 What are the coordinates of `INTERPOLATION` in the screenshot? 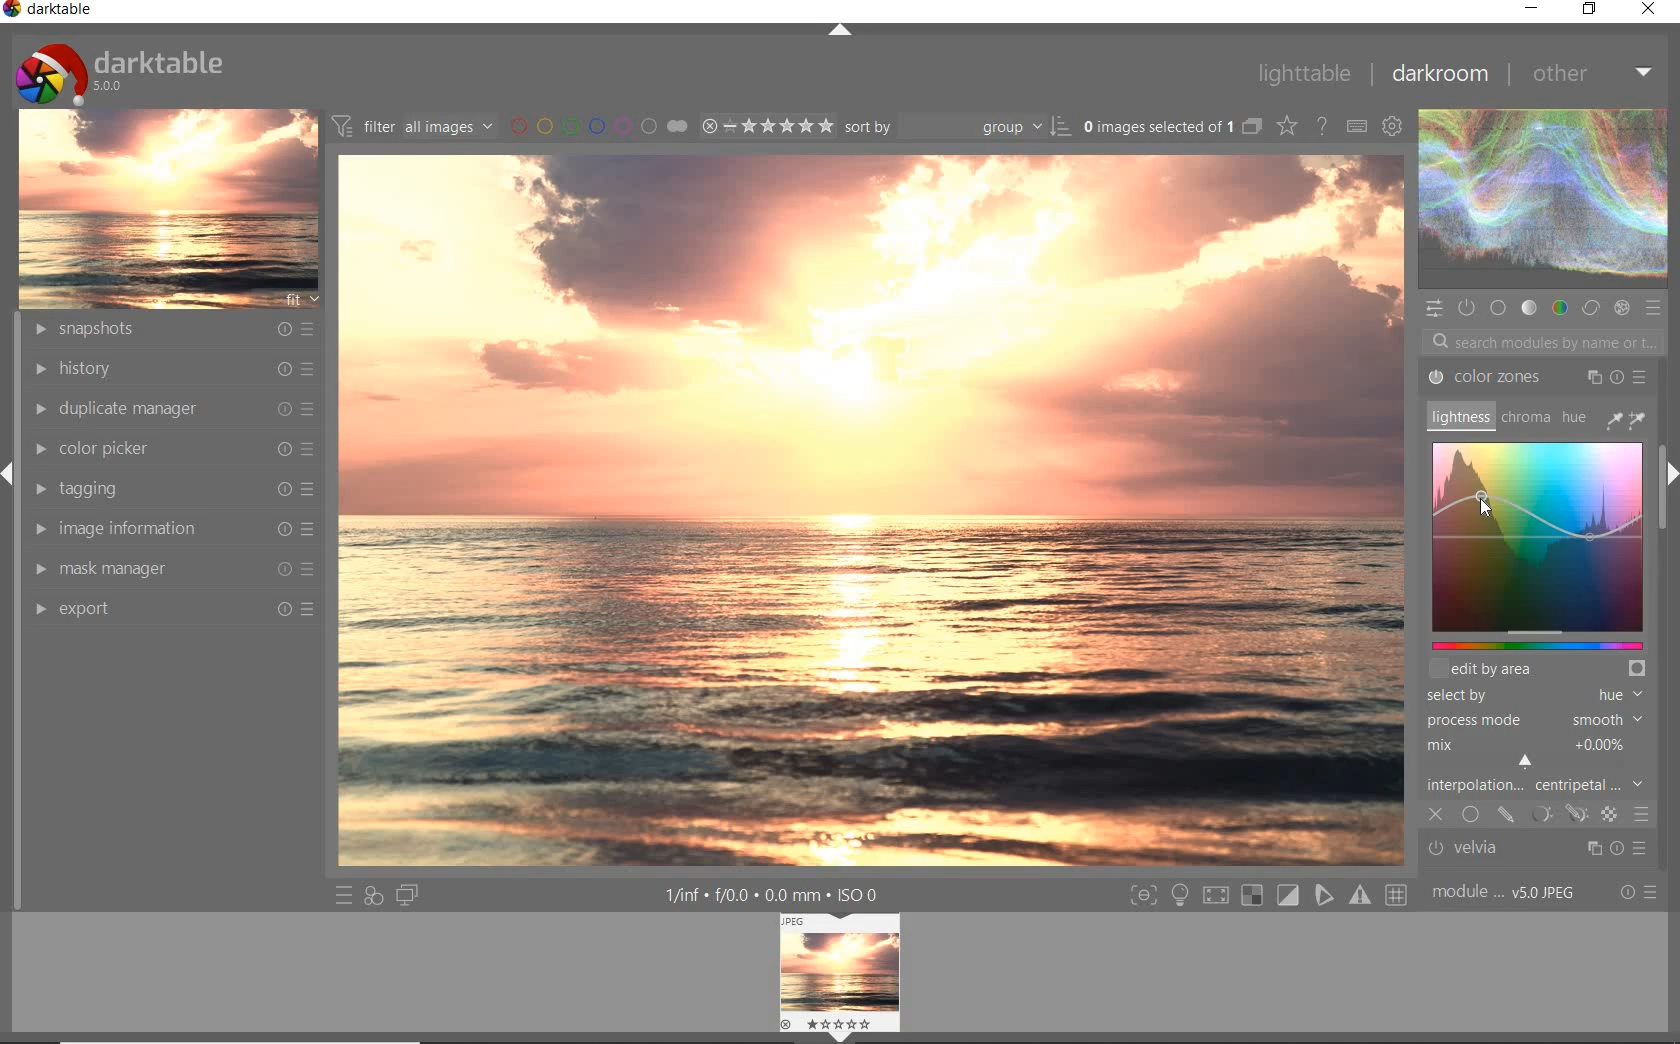 It's located at (1540, 764).